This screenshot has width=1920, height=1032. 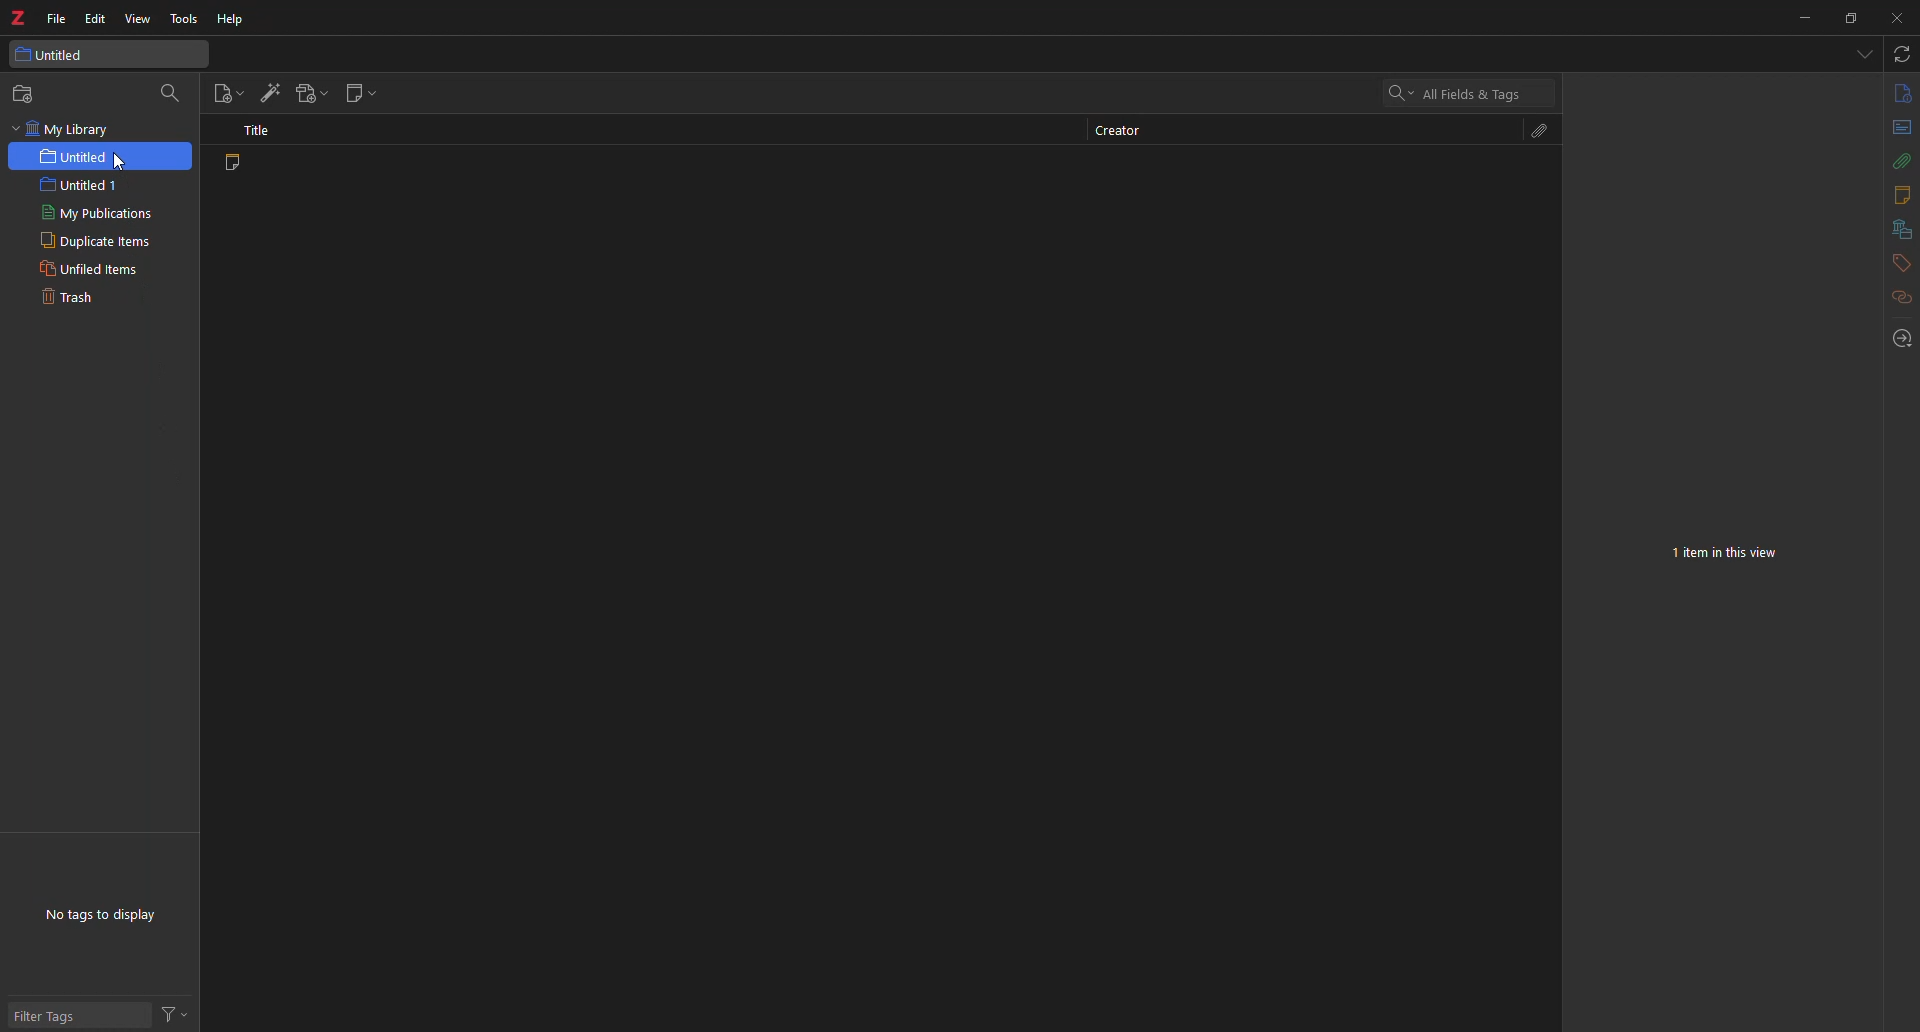 What do you see at coordinates (1458, 96) in the screenshot?
I see `search` at bounding box center [1458, 96].